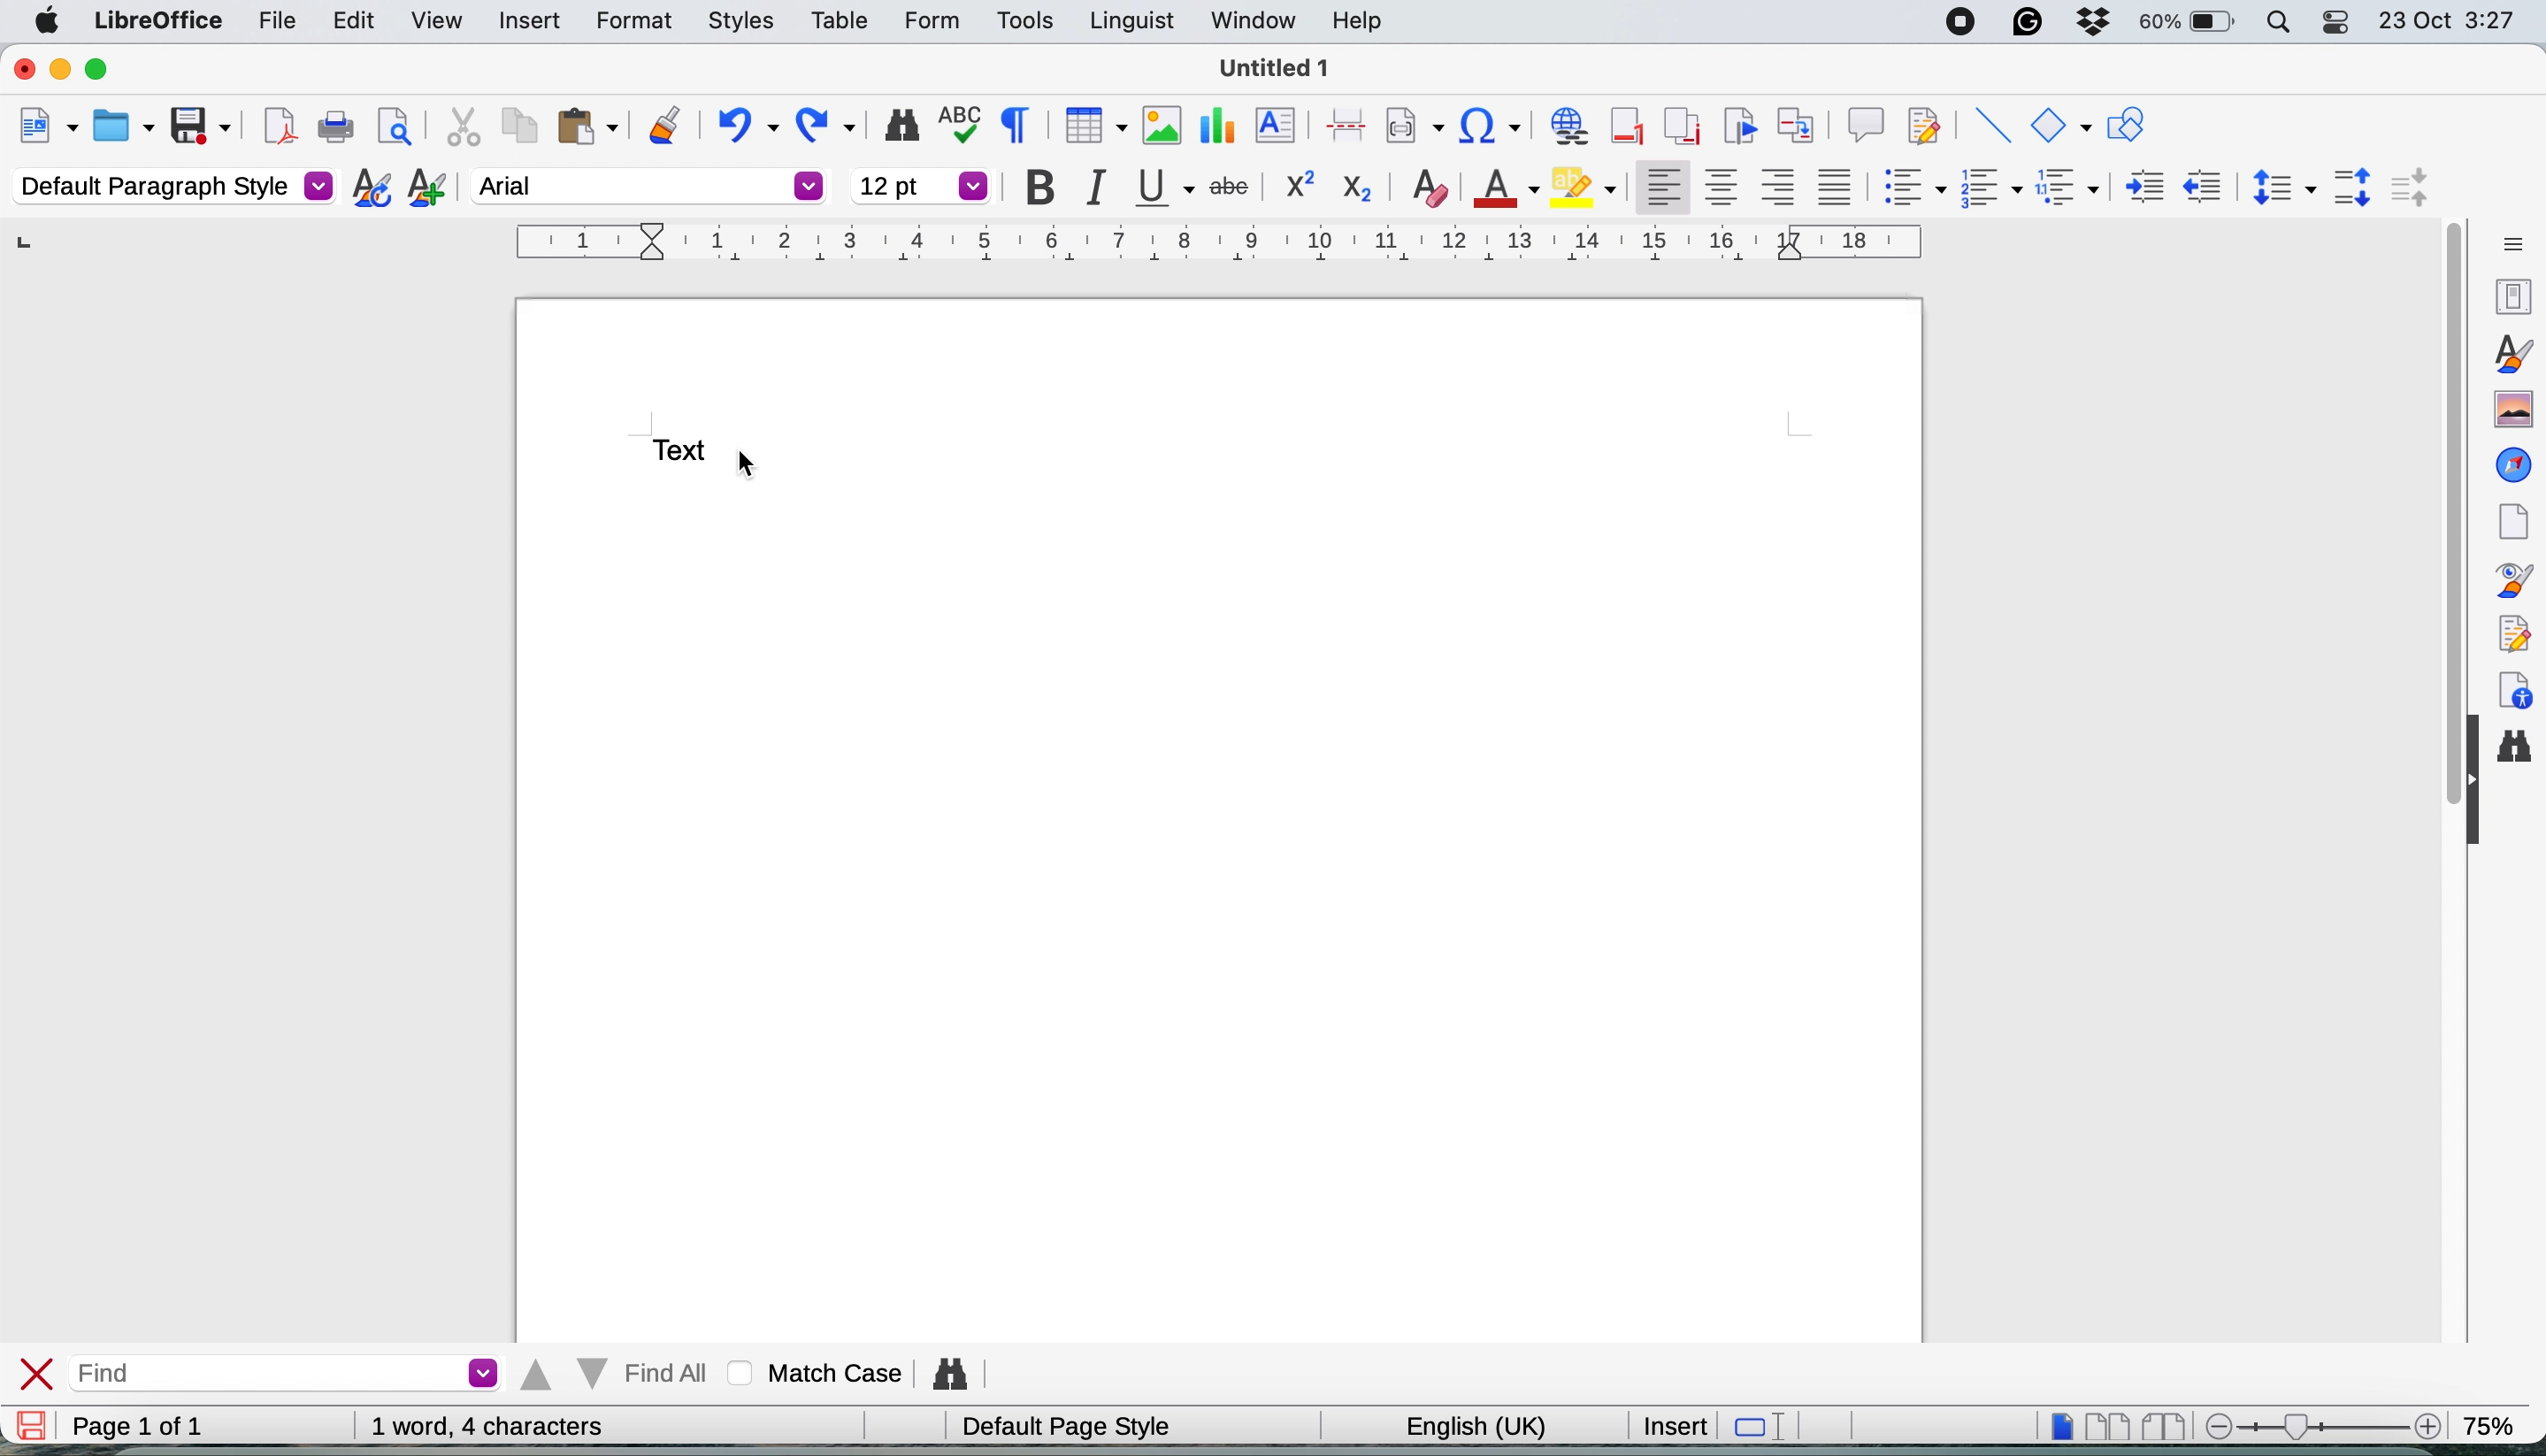 Image resolution: width=2546 pixels, height=1456 pixels. Describe the element at coordinates (1992, 125) in the screenshot. I see `insert line` at that location.